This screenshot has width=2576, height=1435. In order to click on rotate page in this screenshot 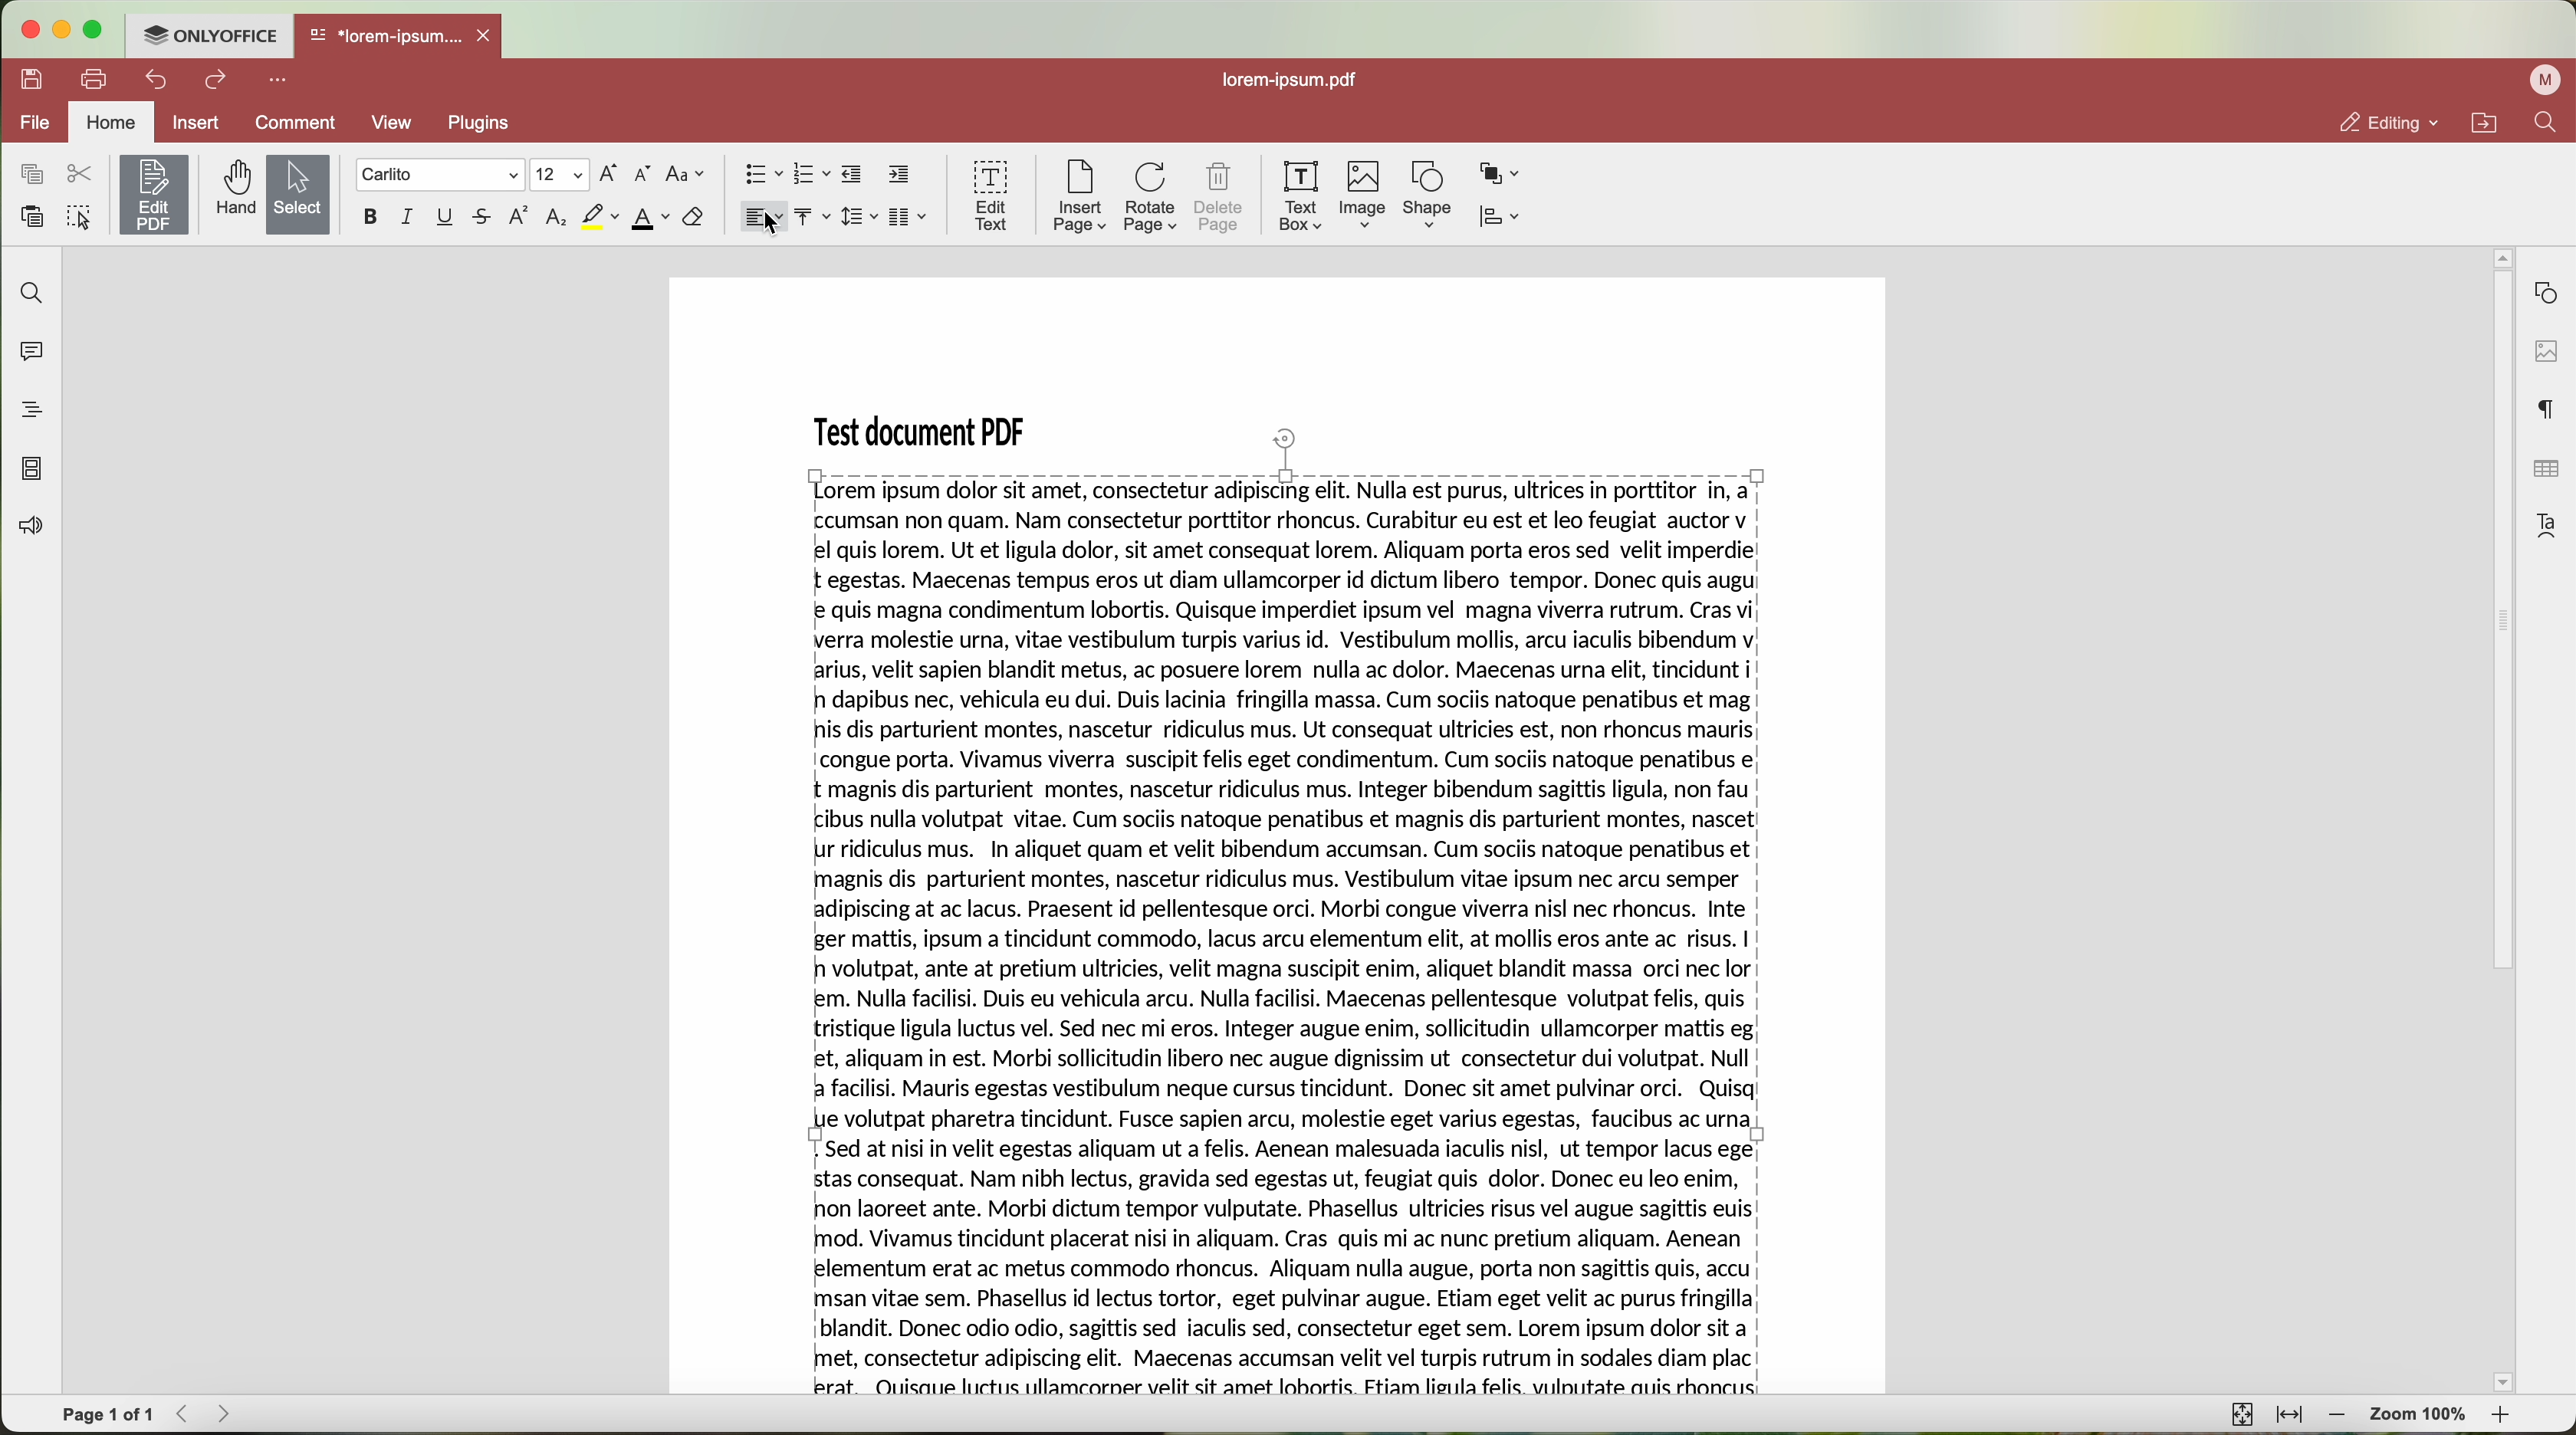, I will do `click(1152, 199)`.